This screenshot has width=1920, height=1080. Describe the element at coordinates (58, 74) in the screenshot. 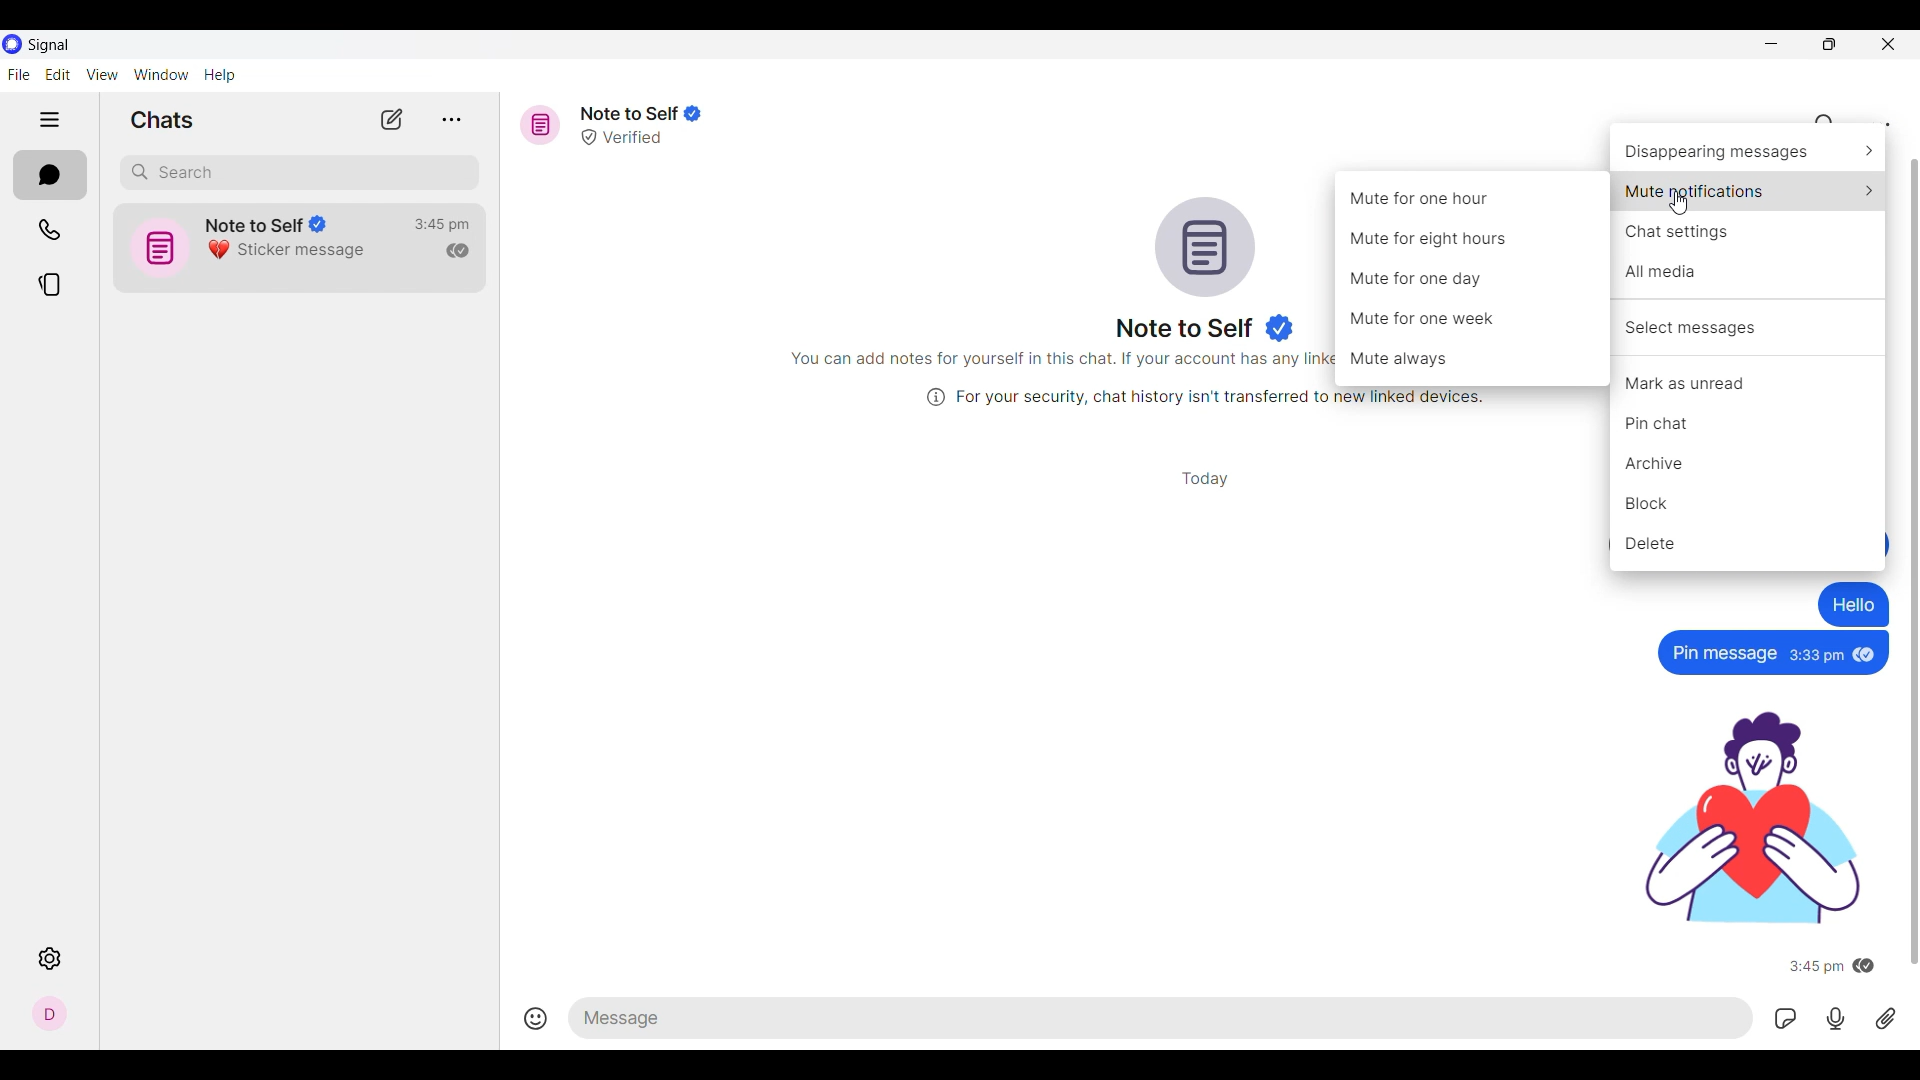

I see `Edit menu` at that location.